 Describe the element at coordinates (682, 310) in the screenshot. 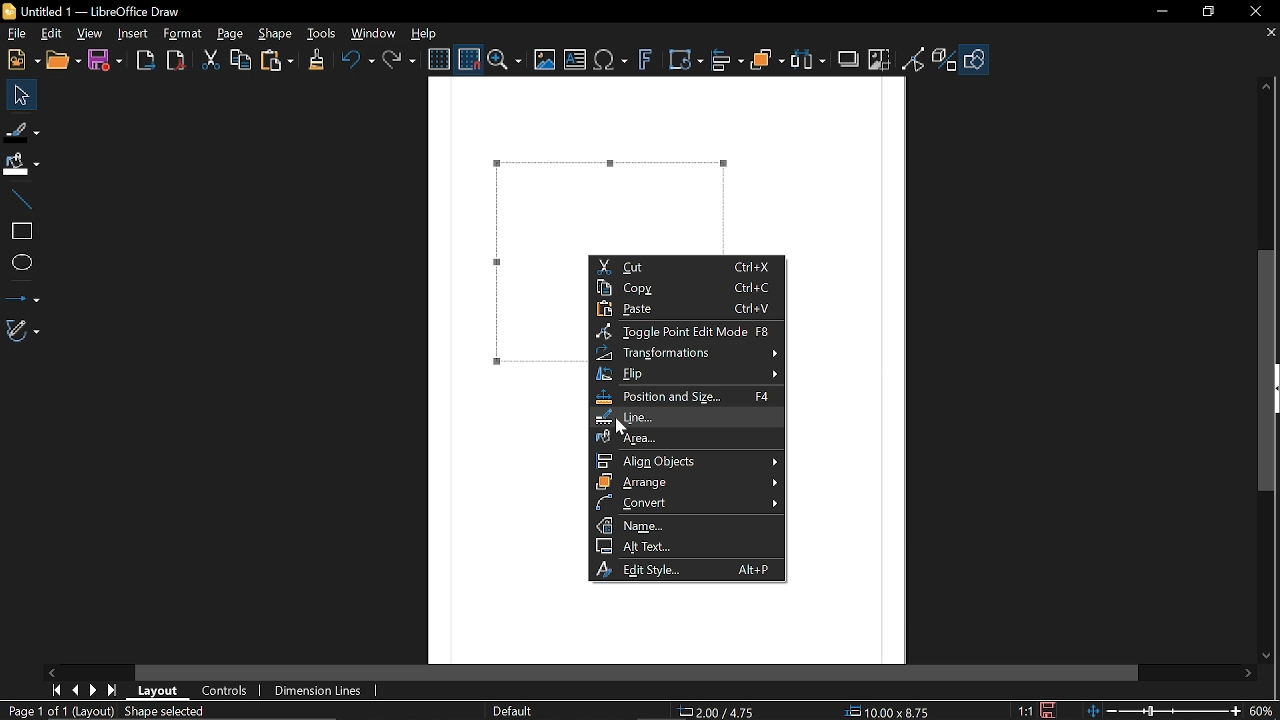

I see `Paste` at that location.